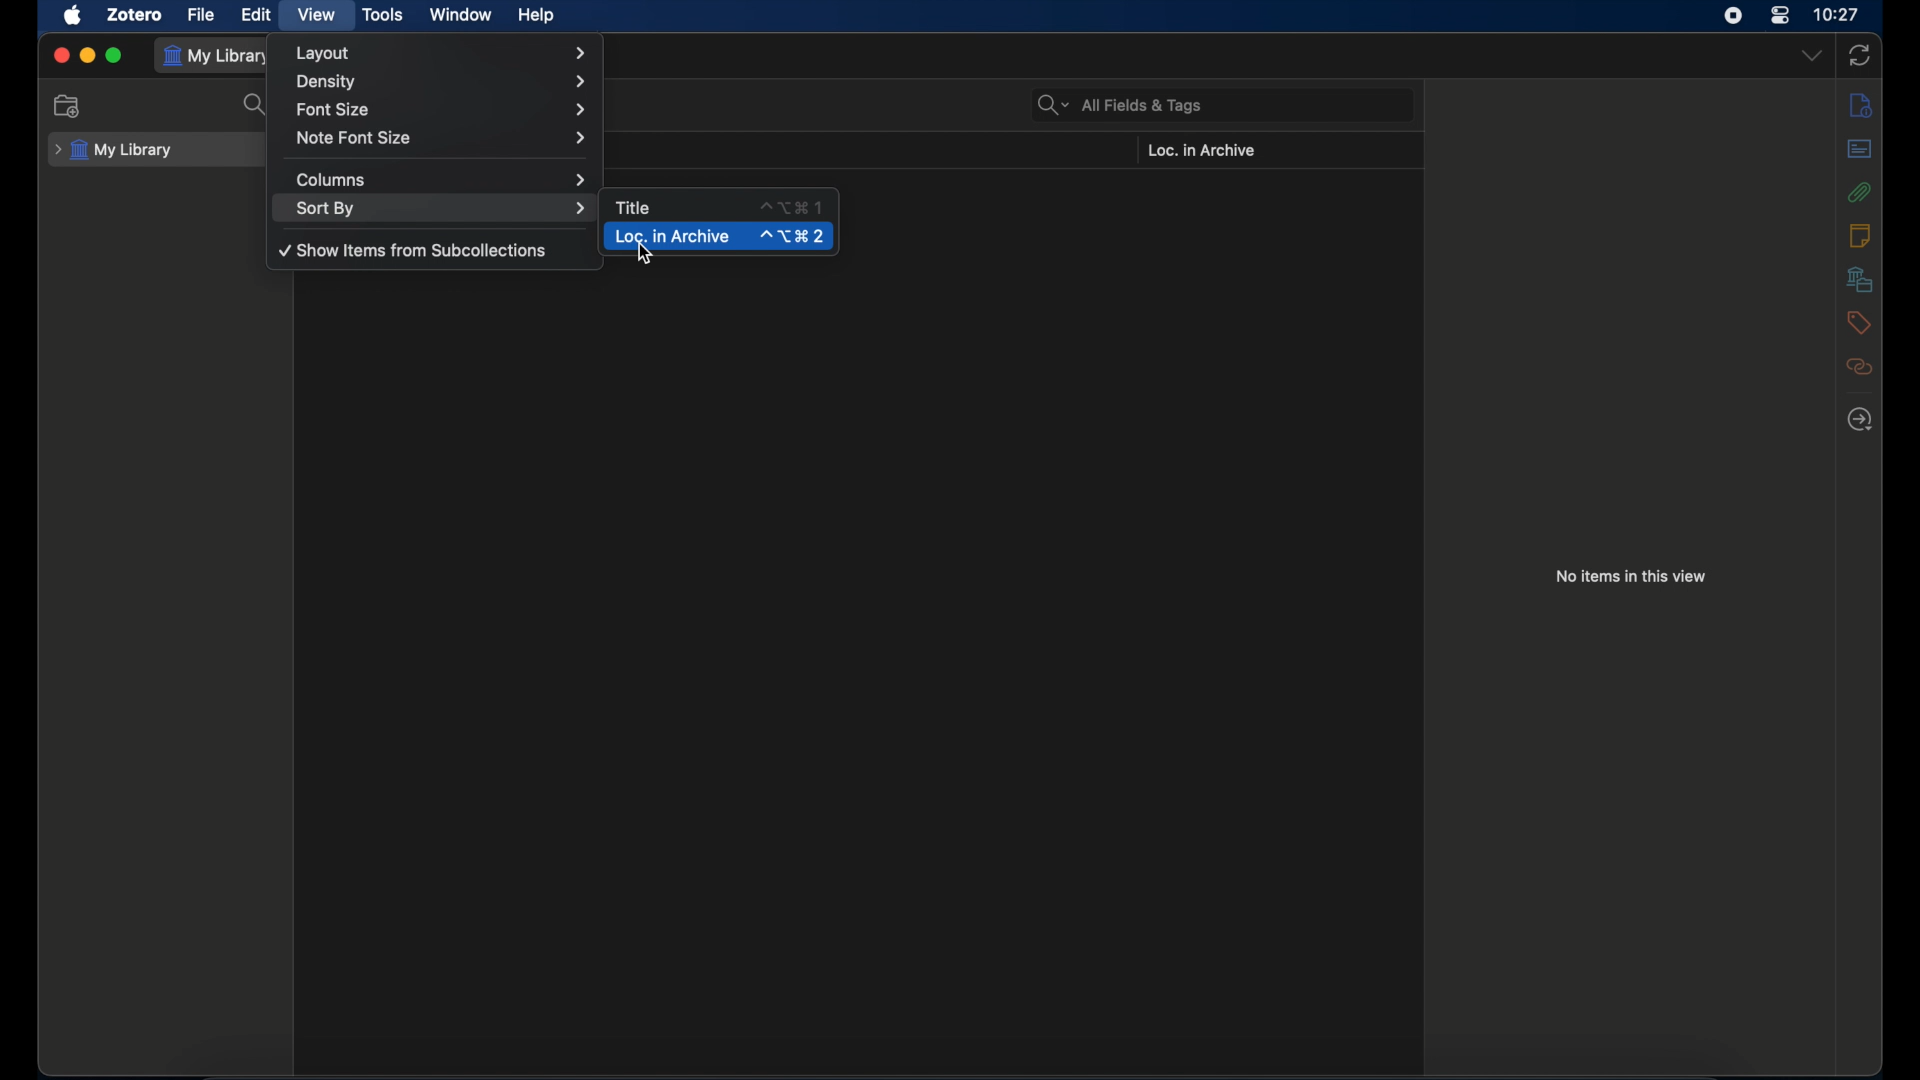 The height and width of the screenshot is (1080, 1920). I want to click on related, so click(1861, 367).